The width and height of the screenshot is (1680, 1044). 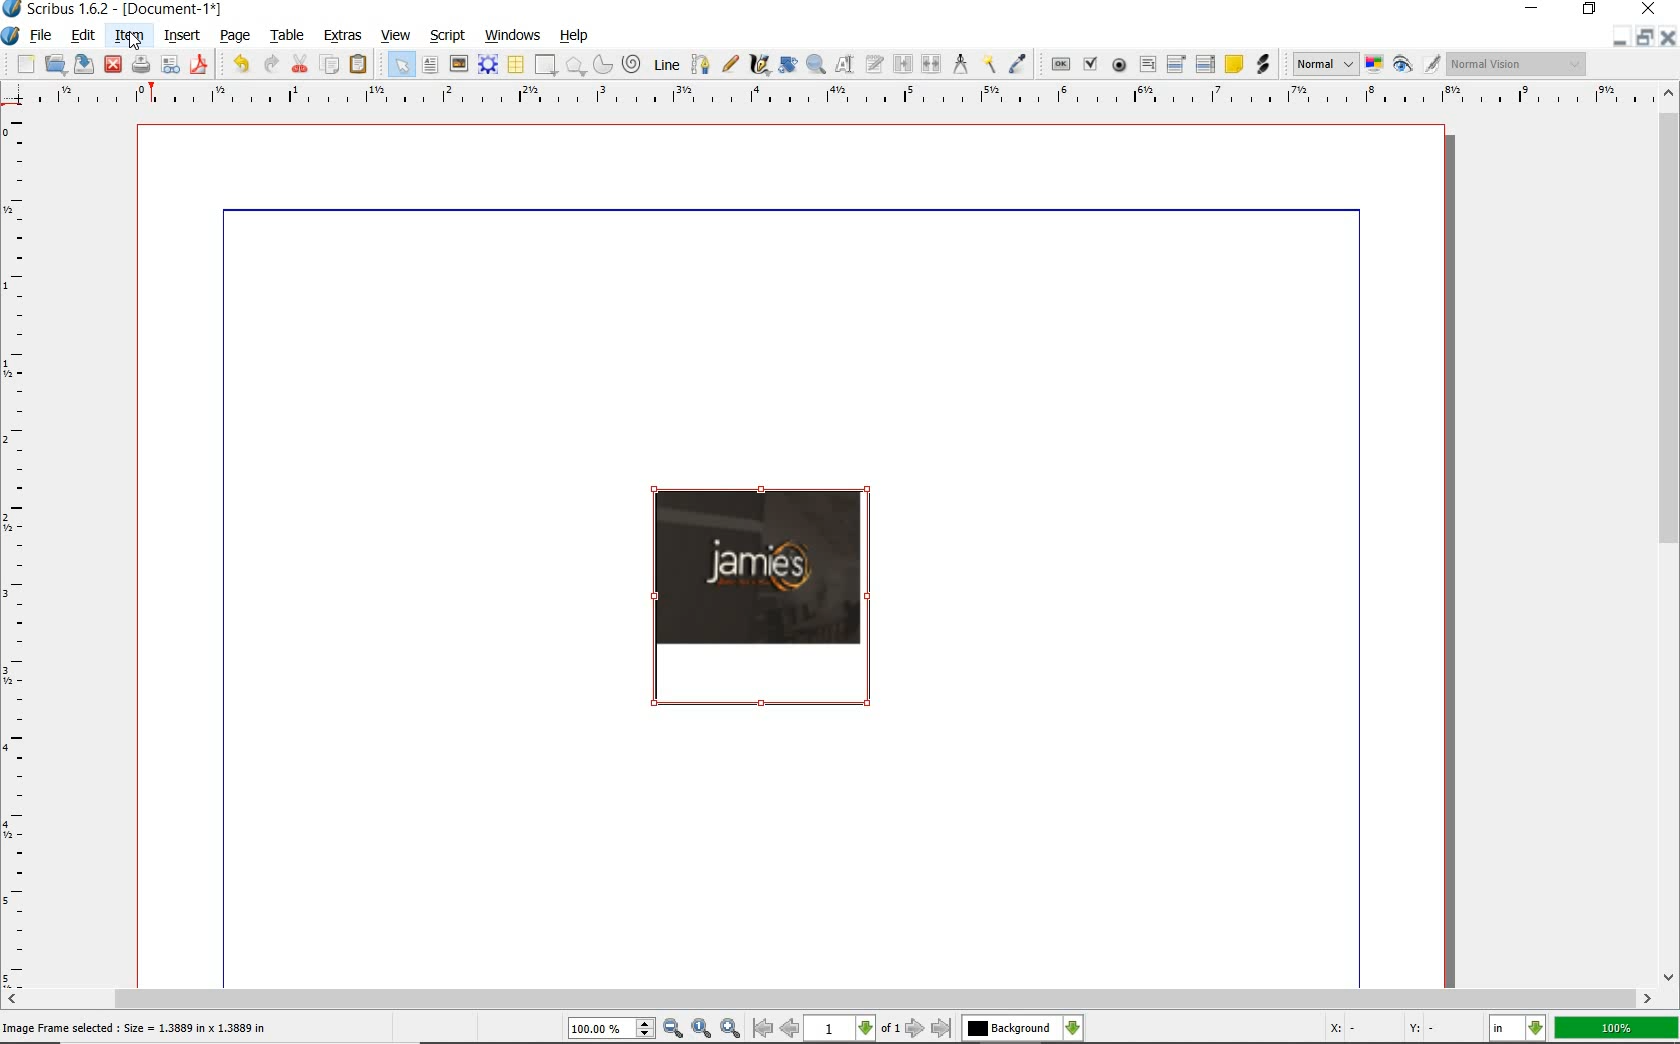 I want to click on shape, so click(x=547, y=63).